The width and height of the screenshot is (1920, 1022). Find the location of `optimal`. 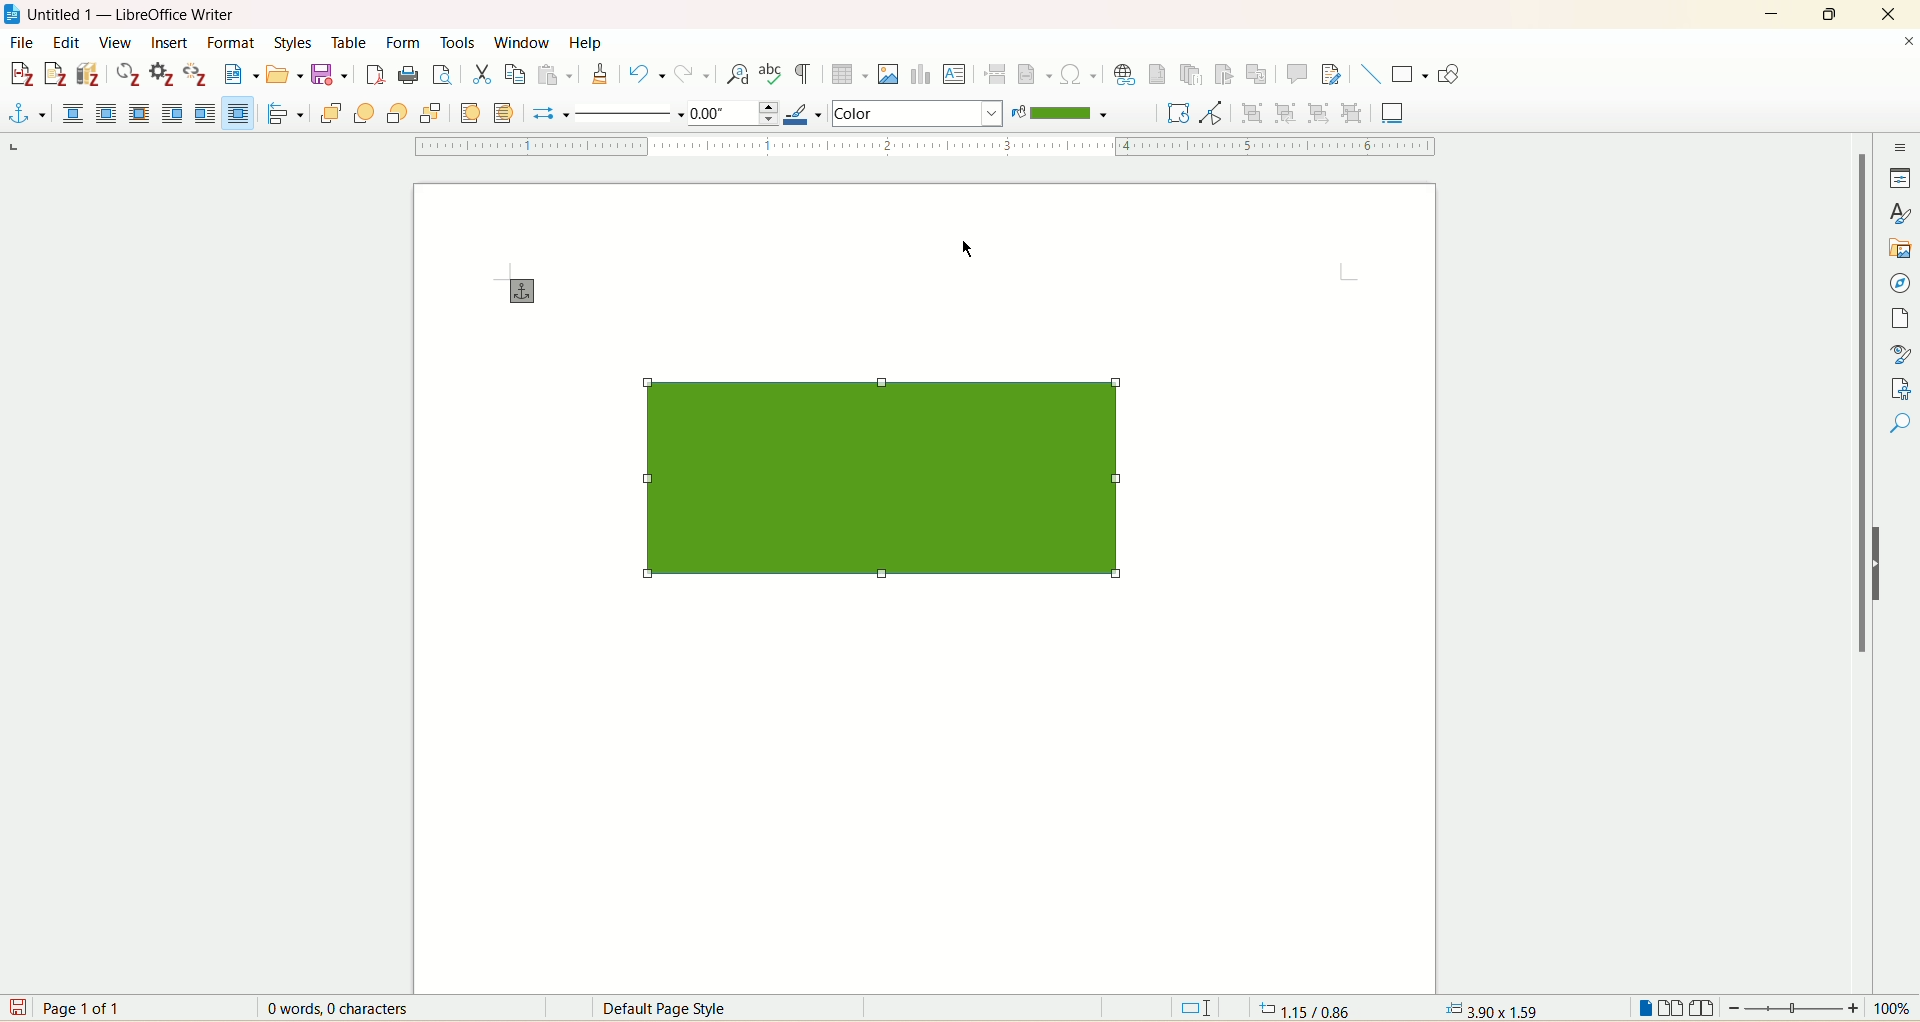

optimal is located at coordinates (137, 112).